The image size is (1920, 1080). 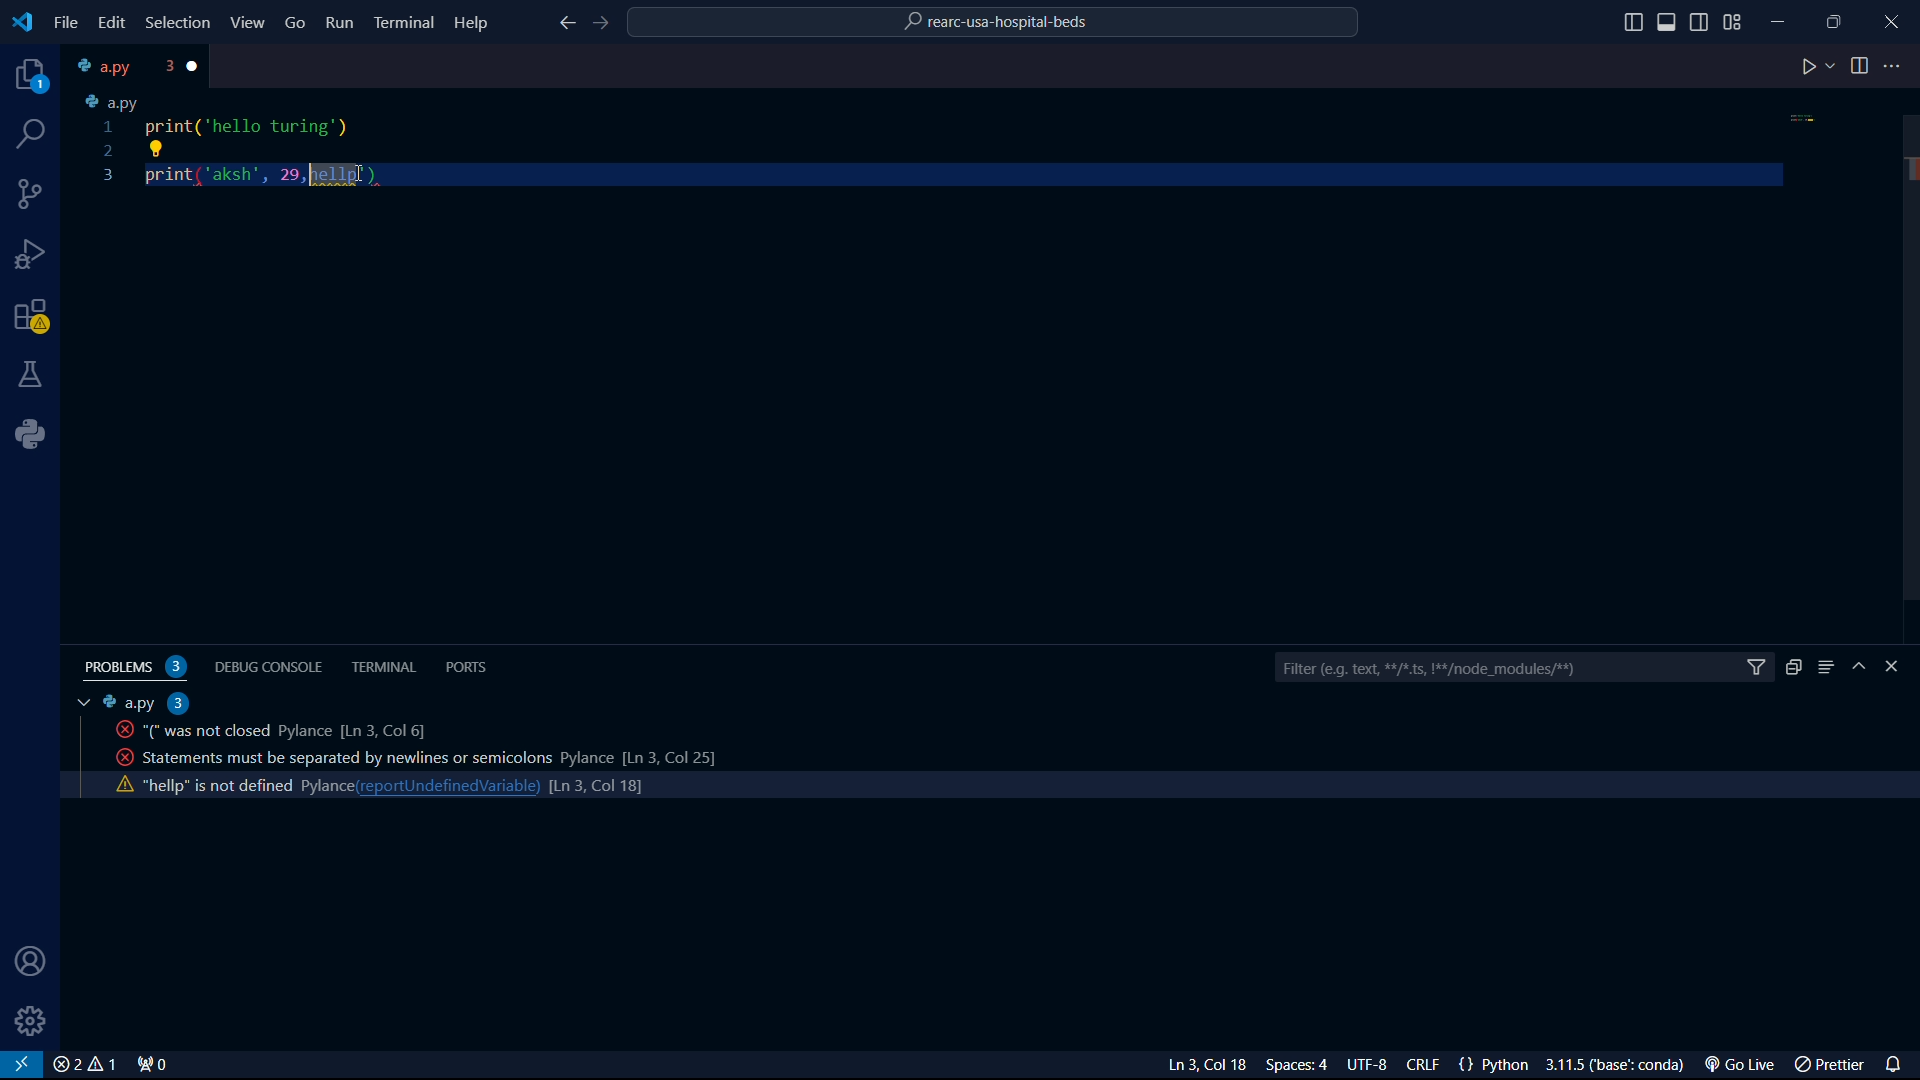 I want to click on UTF-8, so click(x=1375, y=1066).